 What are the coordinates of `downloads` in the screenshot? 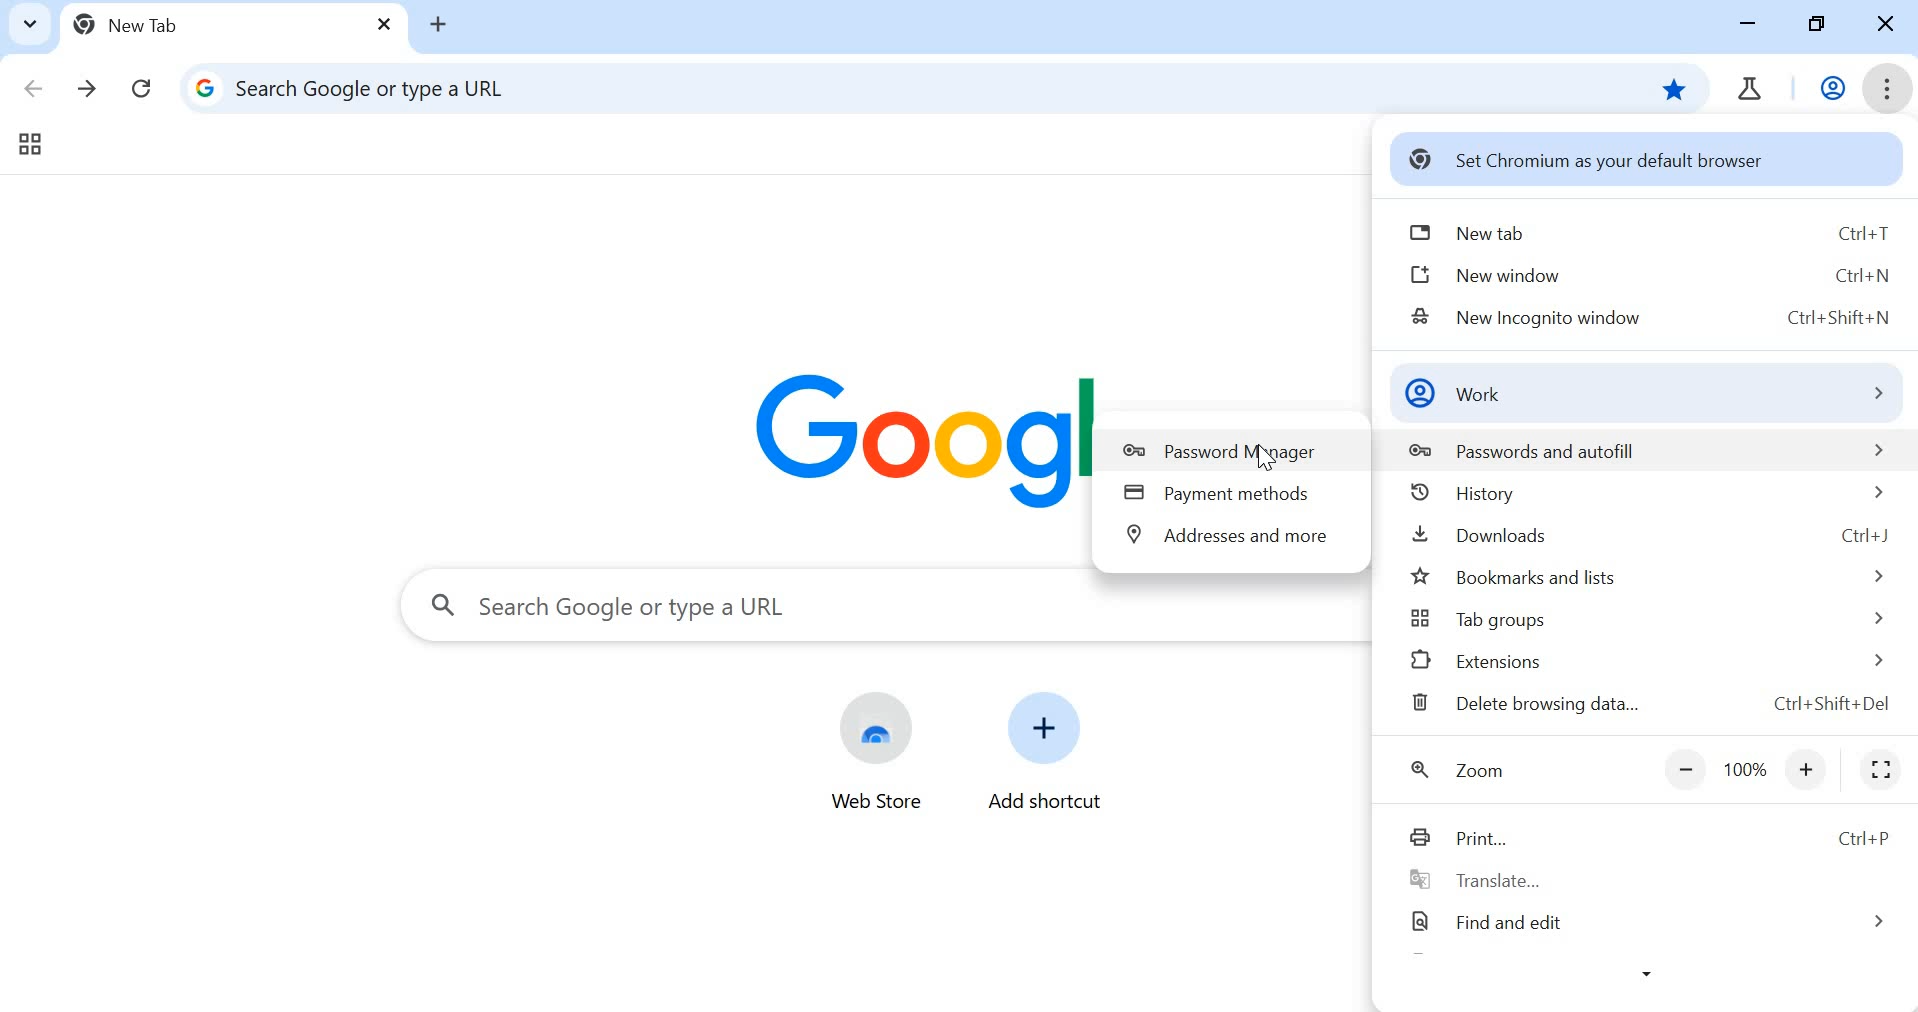 It's located at (1648, 535).